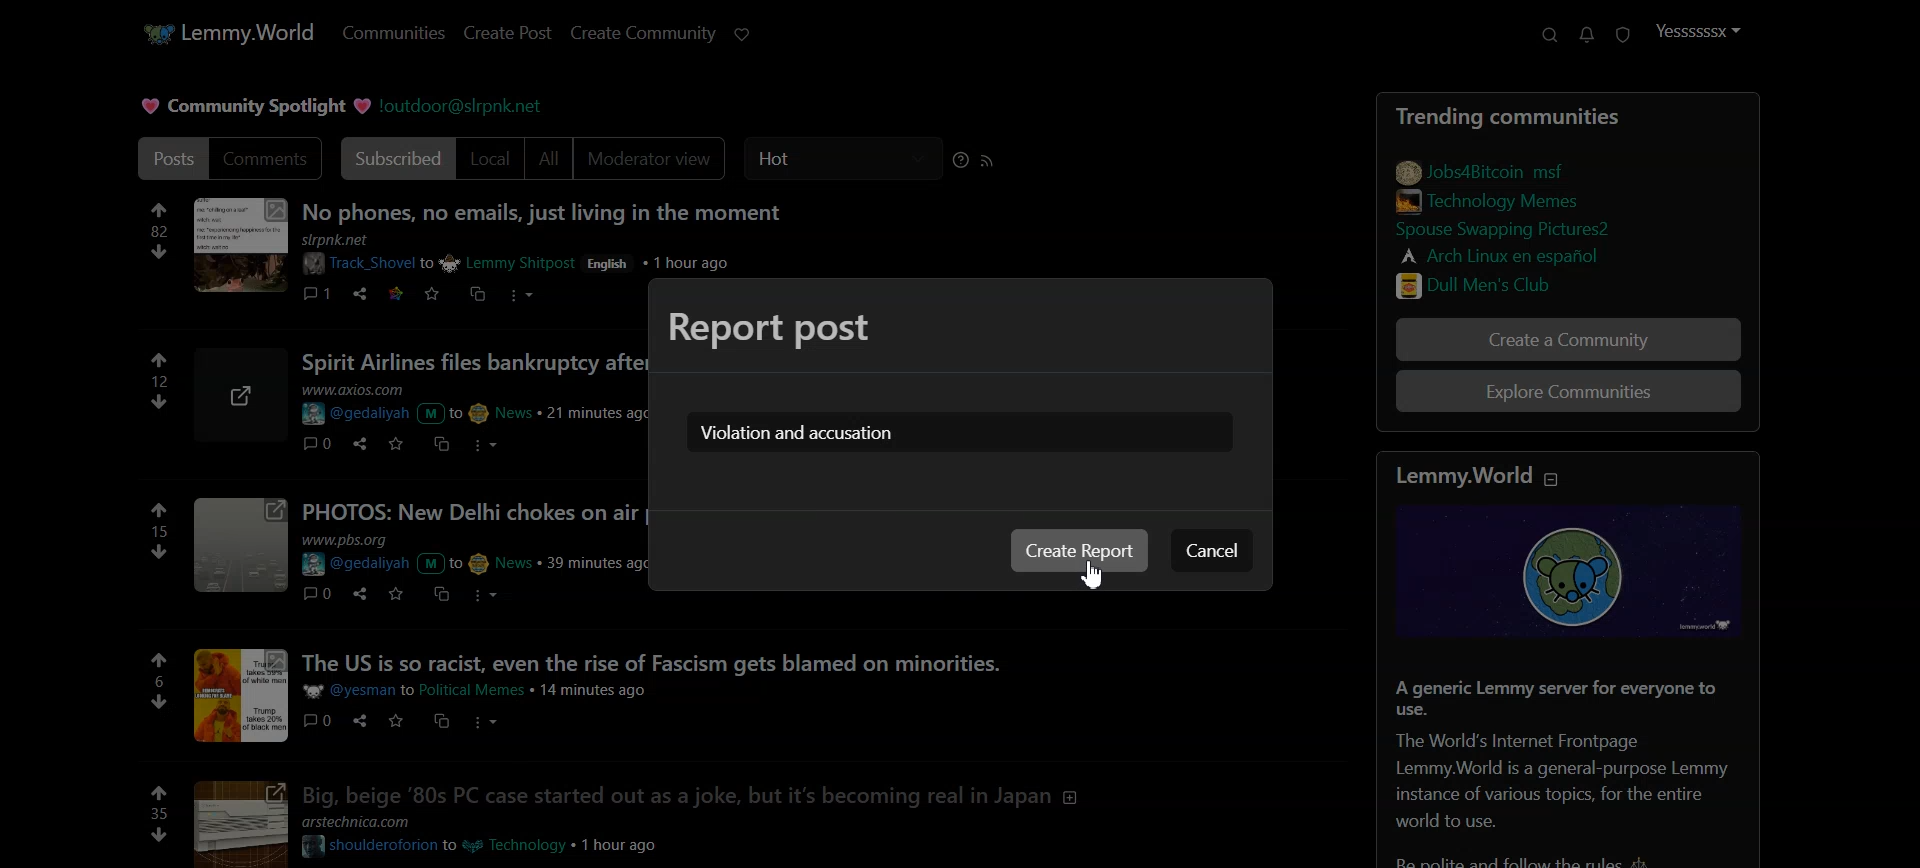 Image resolution: width=1920 pixels, height=868 pixels. Describe the element at coordinates (266, 159) in the screenshot. I see `Comments` at that location.